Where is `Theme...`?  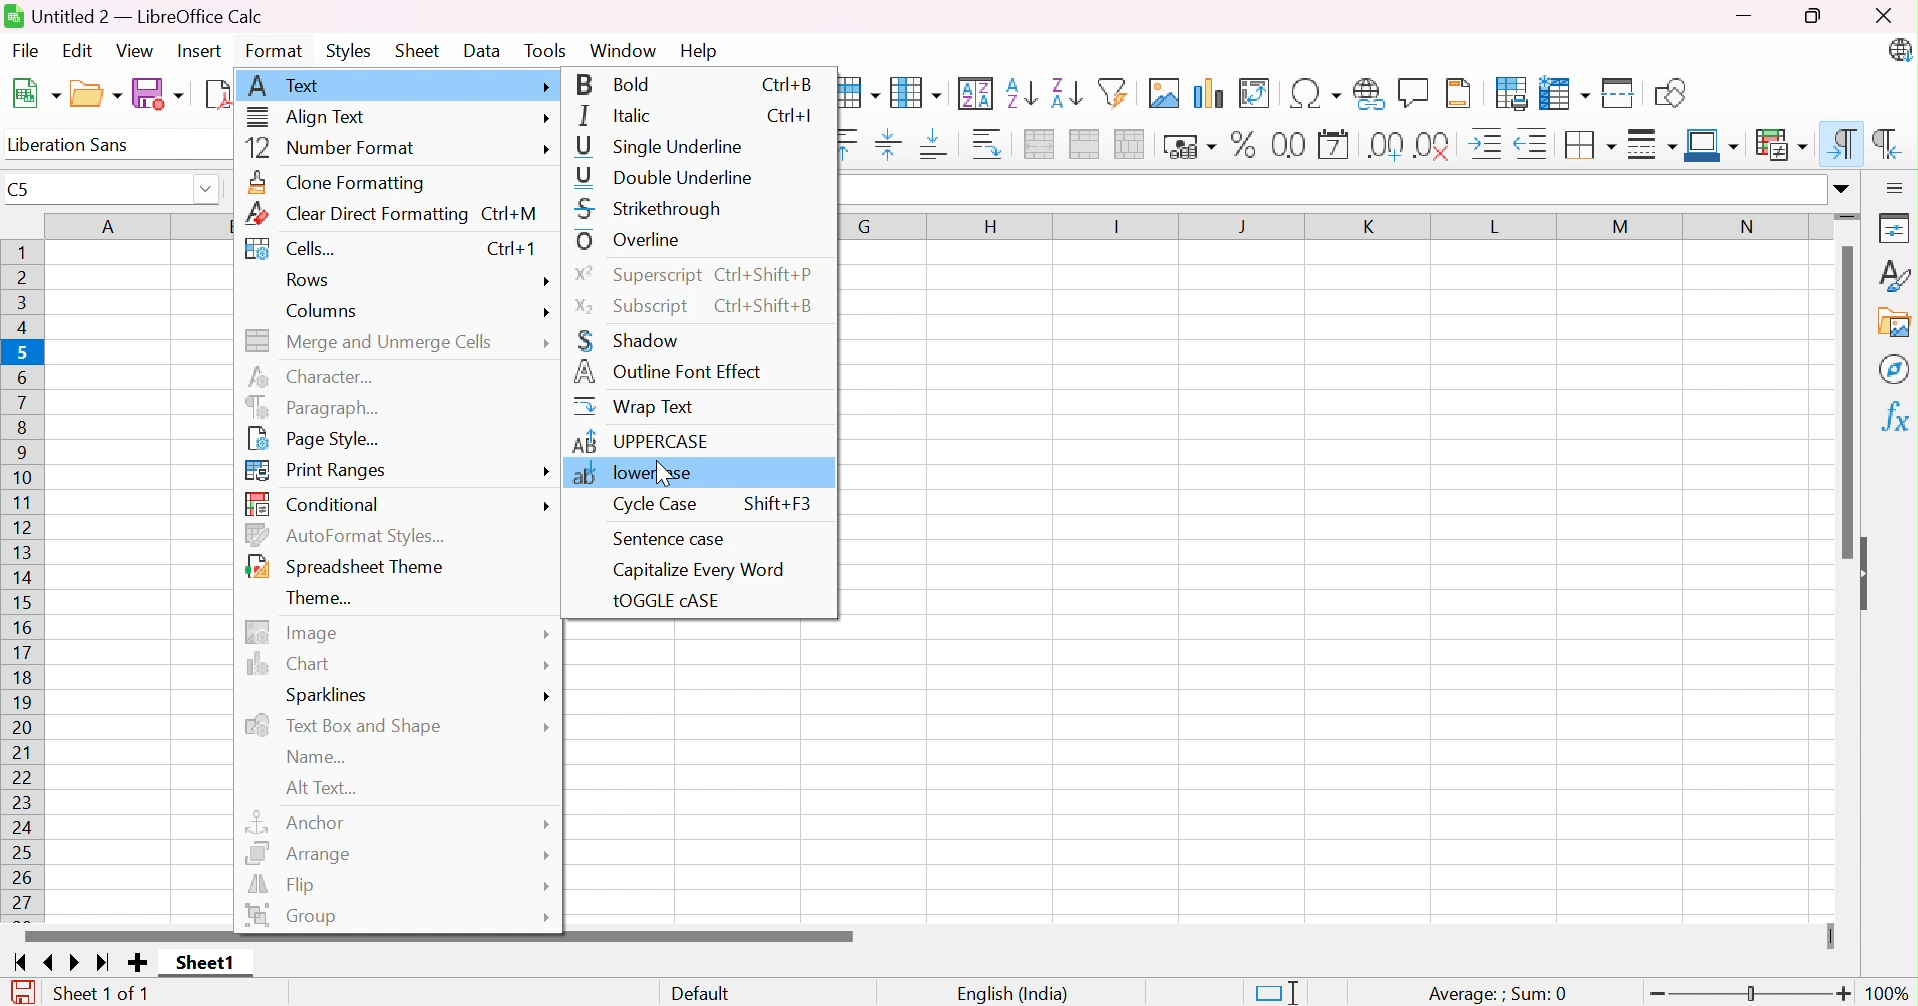 Theme... is located at coordinates (317, 597).